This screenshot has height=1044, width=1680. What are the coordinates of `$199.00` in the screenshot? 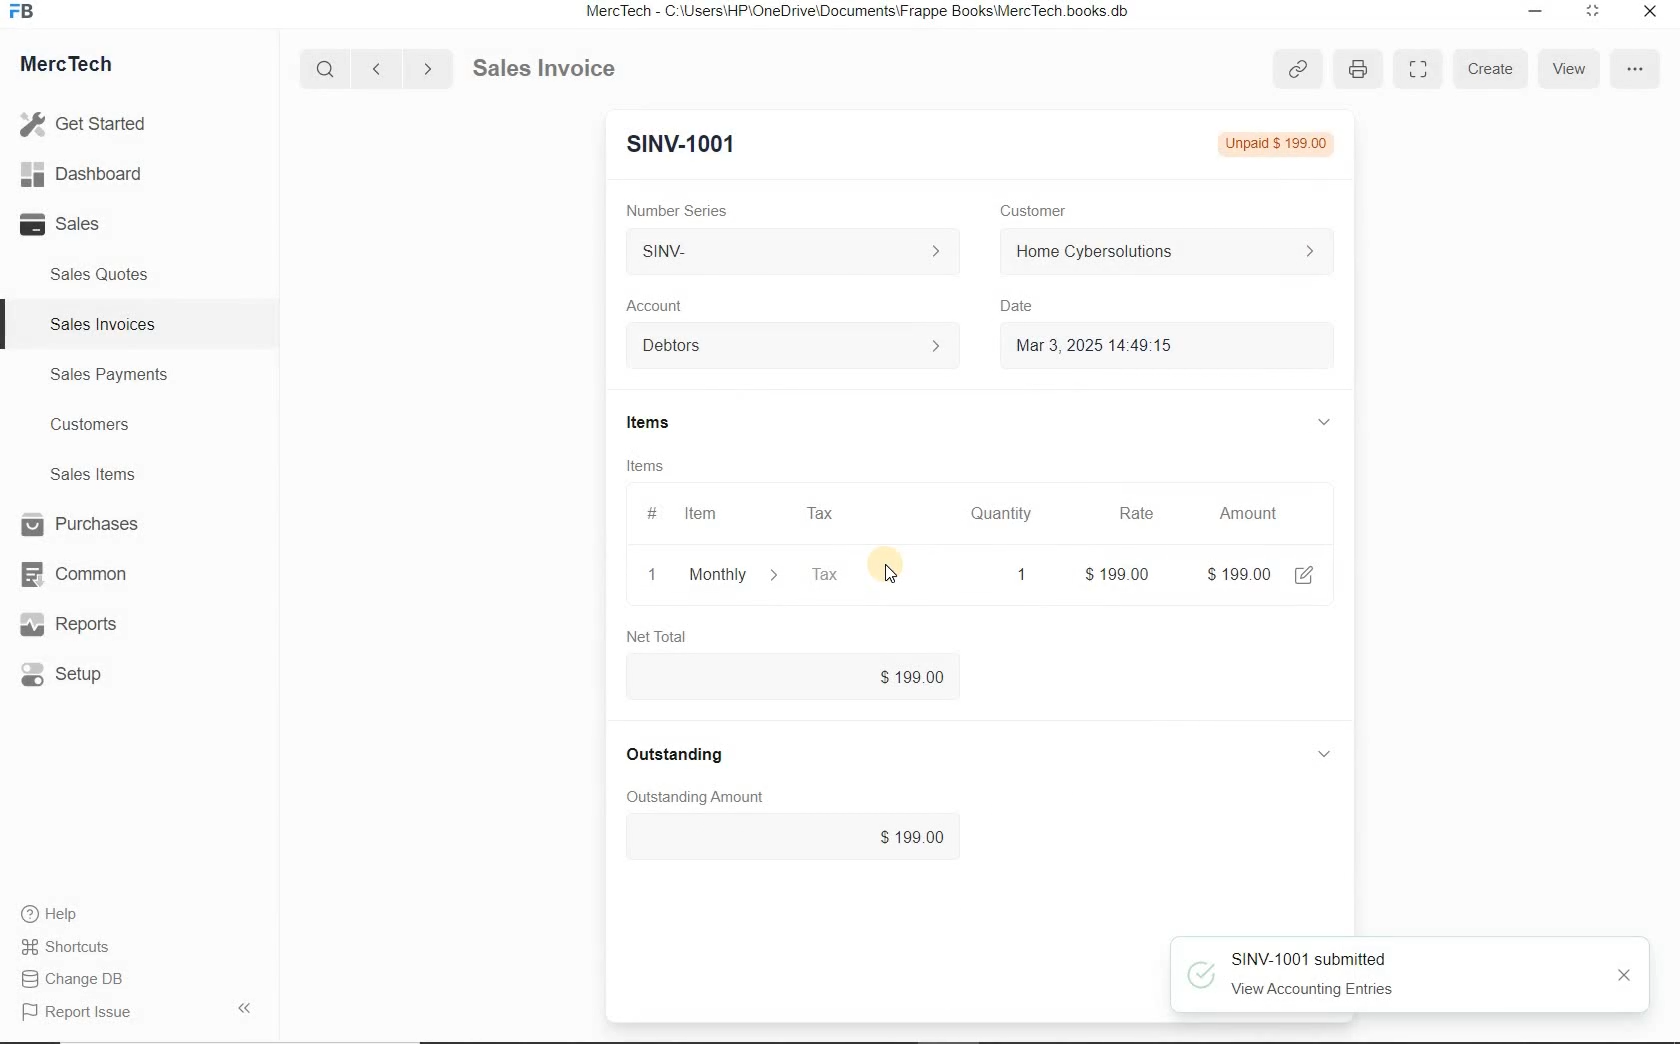 It's located at (790, 674).